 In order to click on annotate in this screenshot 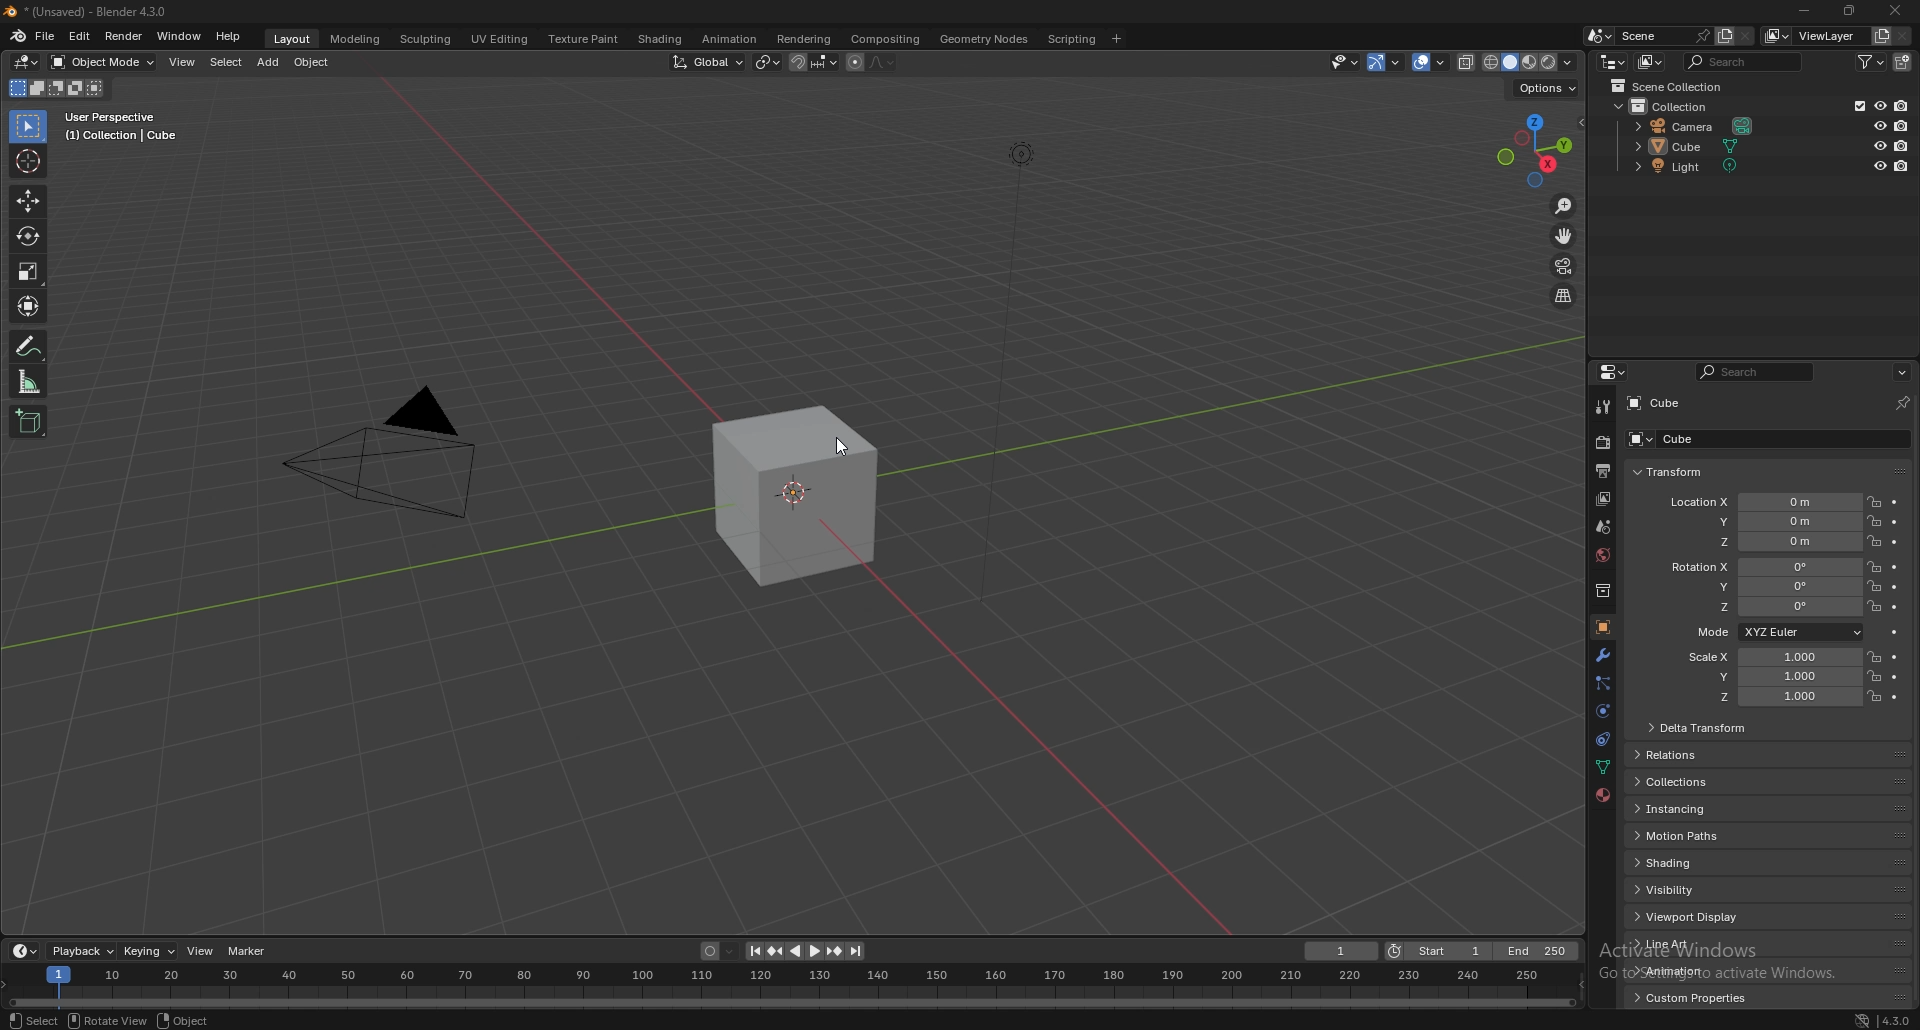, I will do `click(28, 346)`.